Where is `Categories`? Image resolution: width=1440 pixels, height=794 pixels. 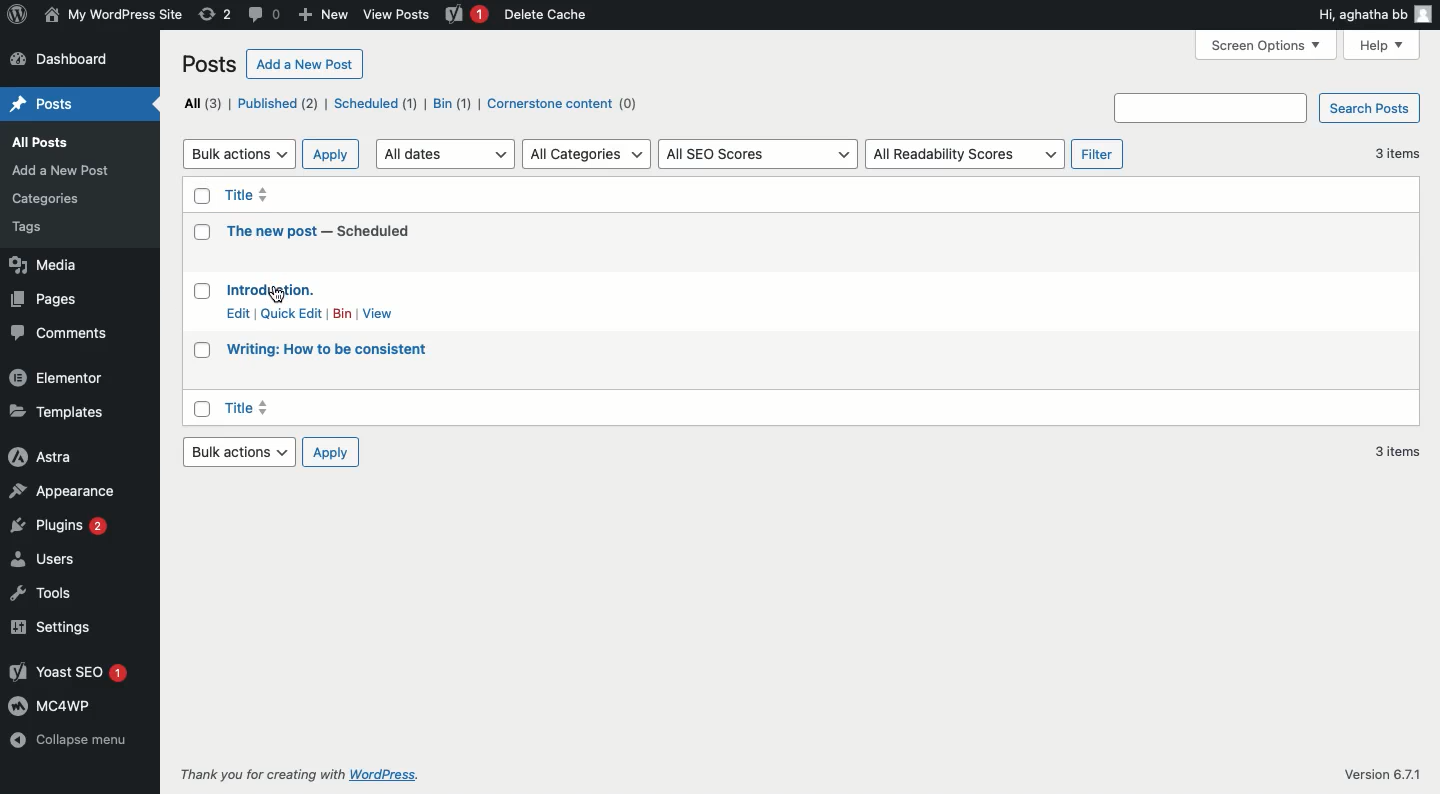
Categories is located at coordinates (48, 198).